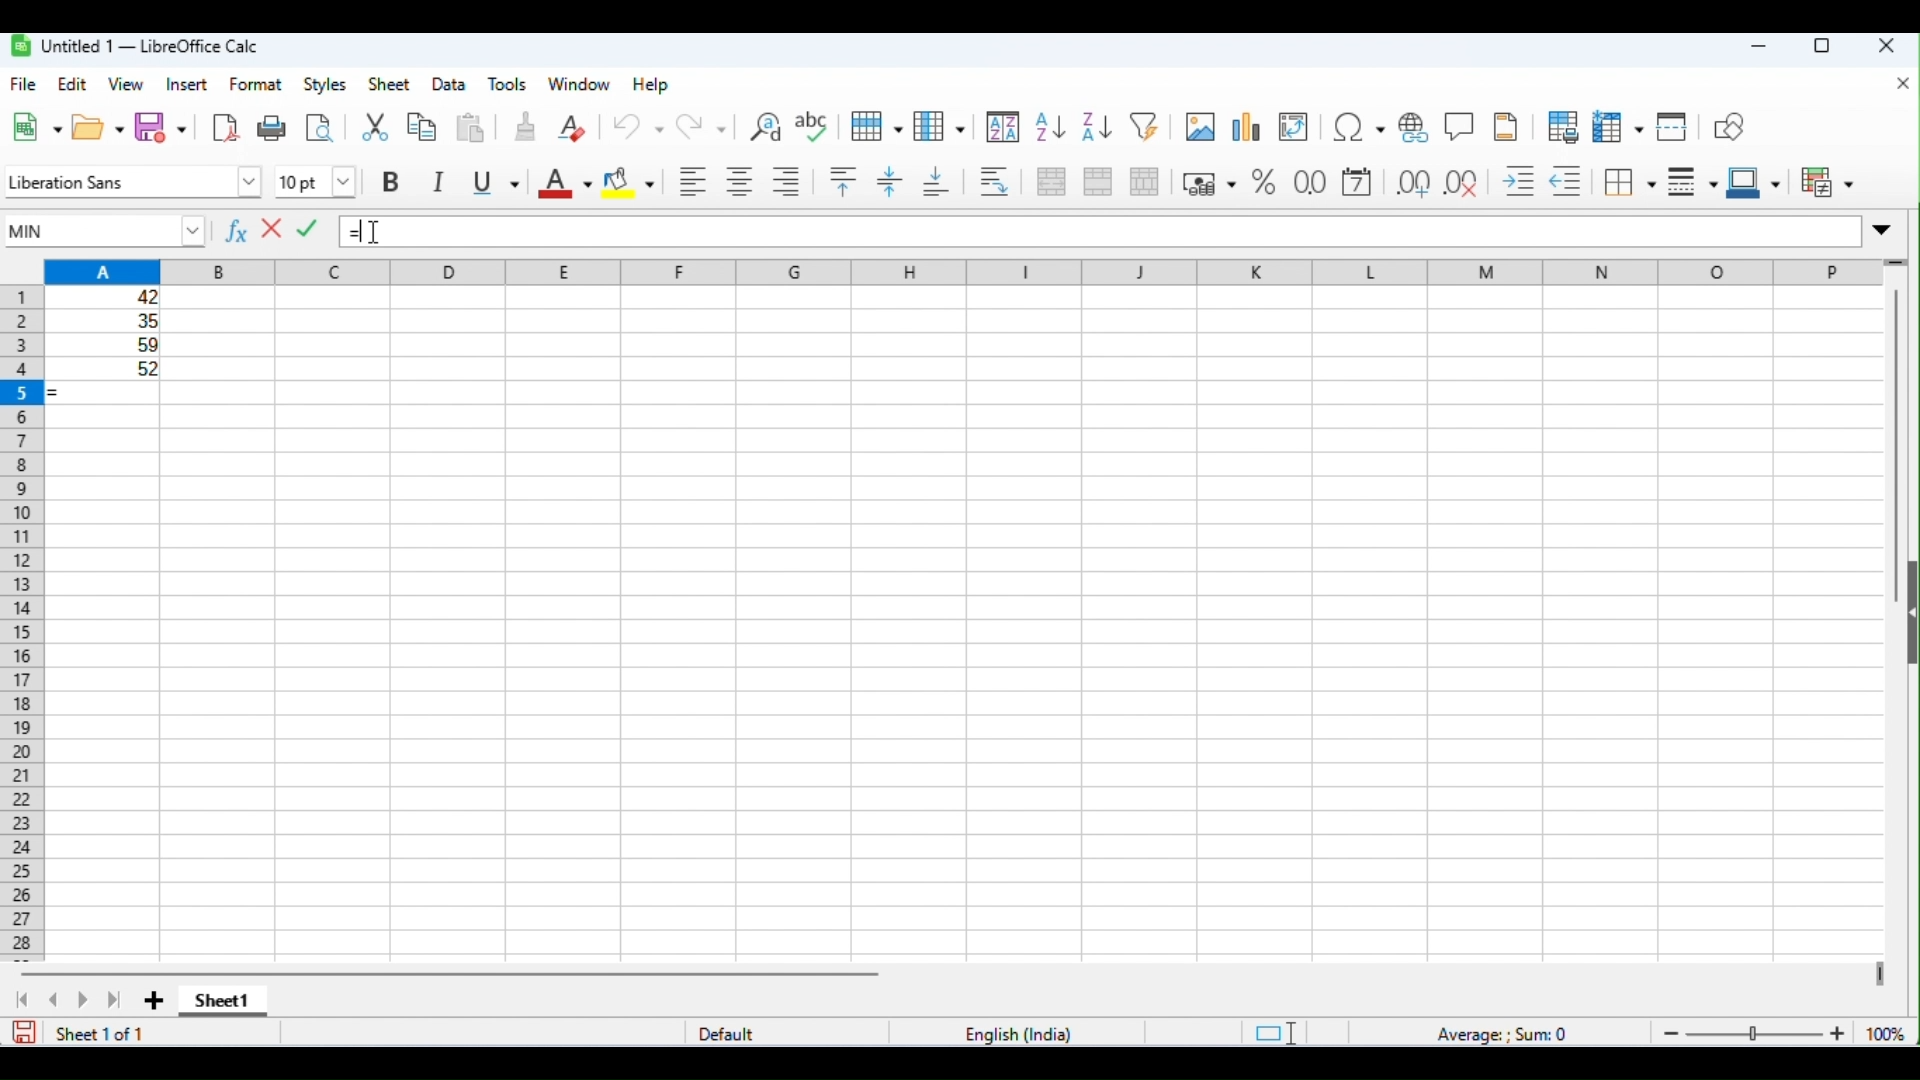 The width and height of the screenshot is (1920, 1080). I want to click on untitle1-libreoffice calc, so click(134, 46).